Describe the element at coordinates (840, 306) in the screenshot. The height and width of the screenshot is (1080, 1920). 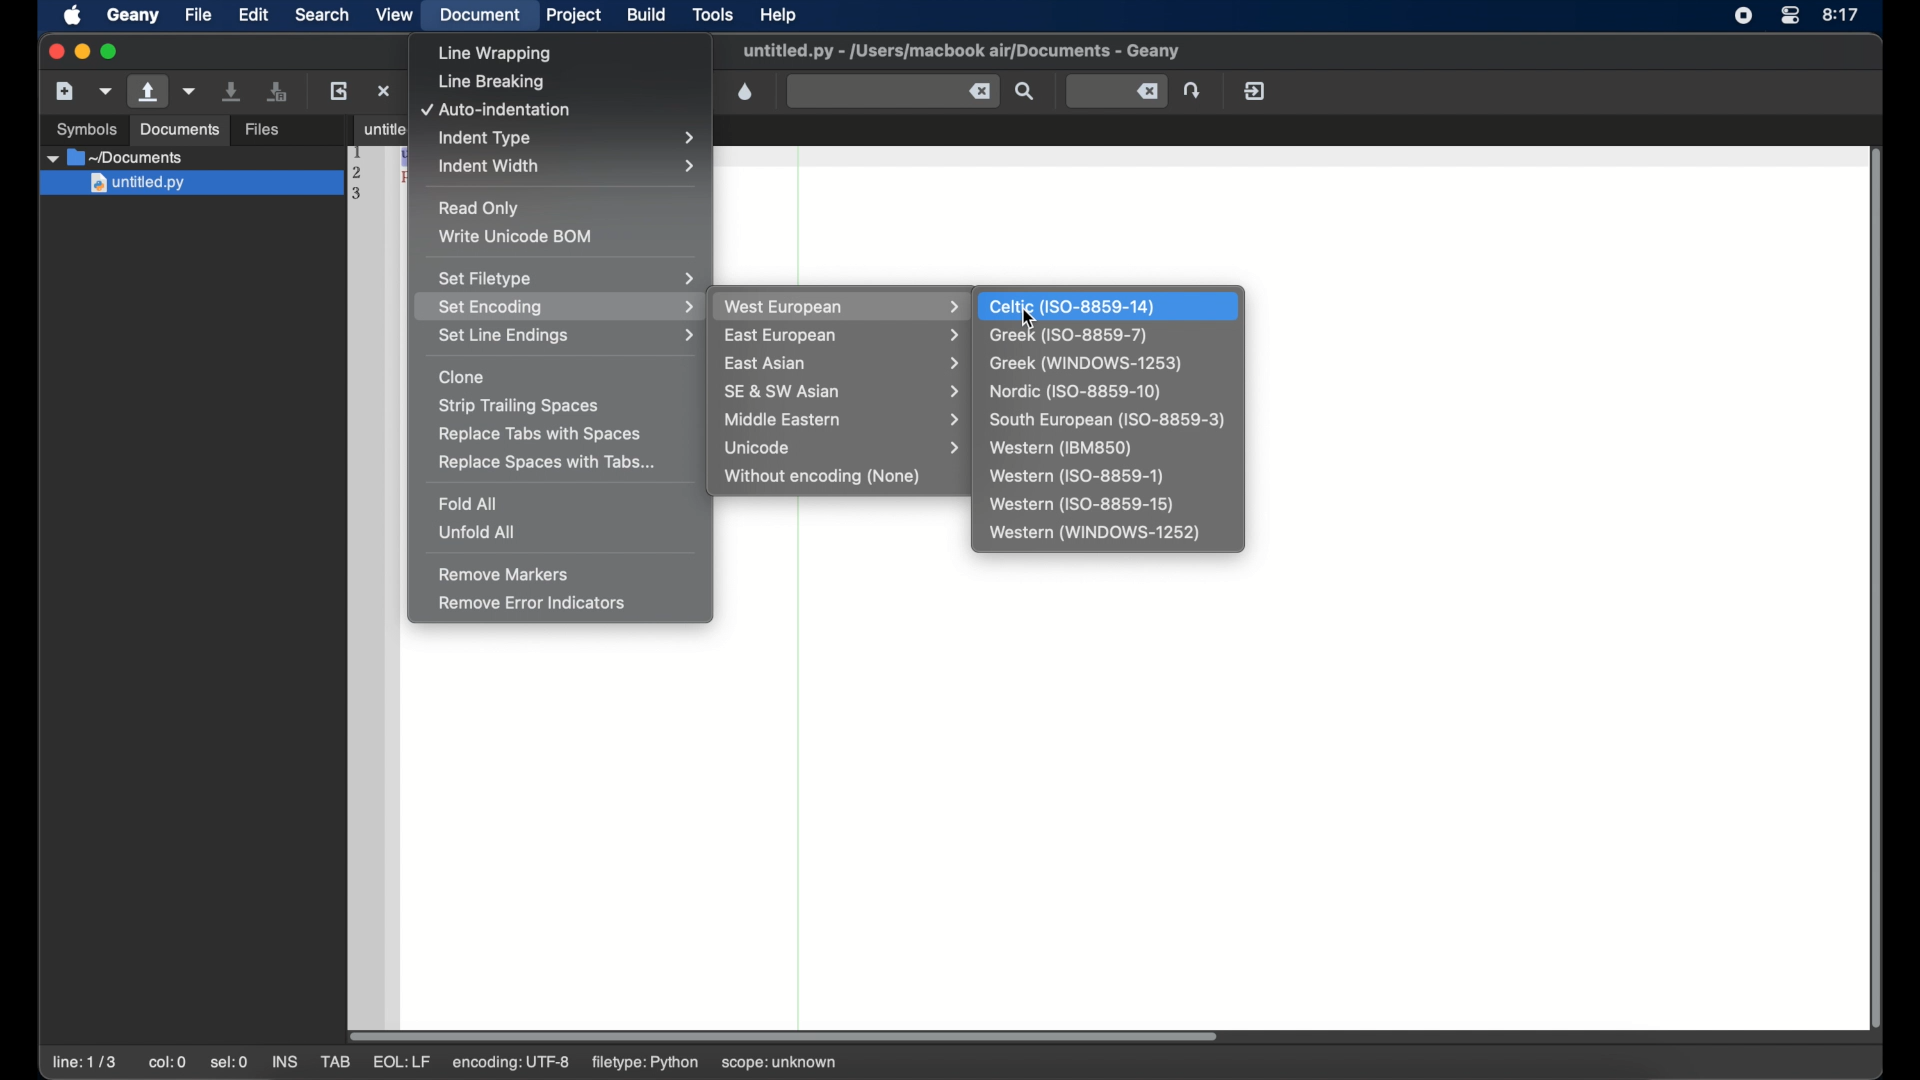
I see `west european menu highlighted` at that location.